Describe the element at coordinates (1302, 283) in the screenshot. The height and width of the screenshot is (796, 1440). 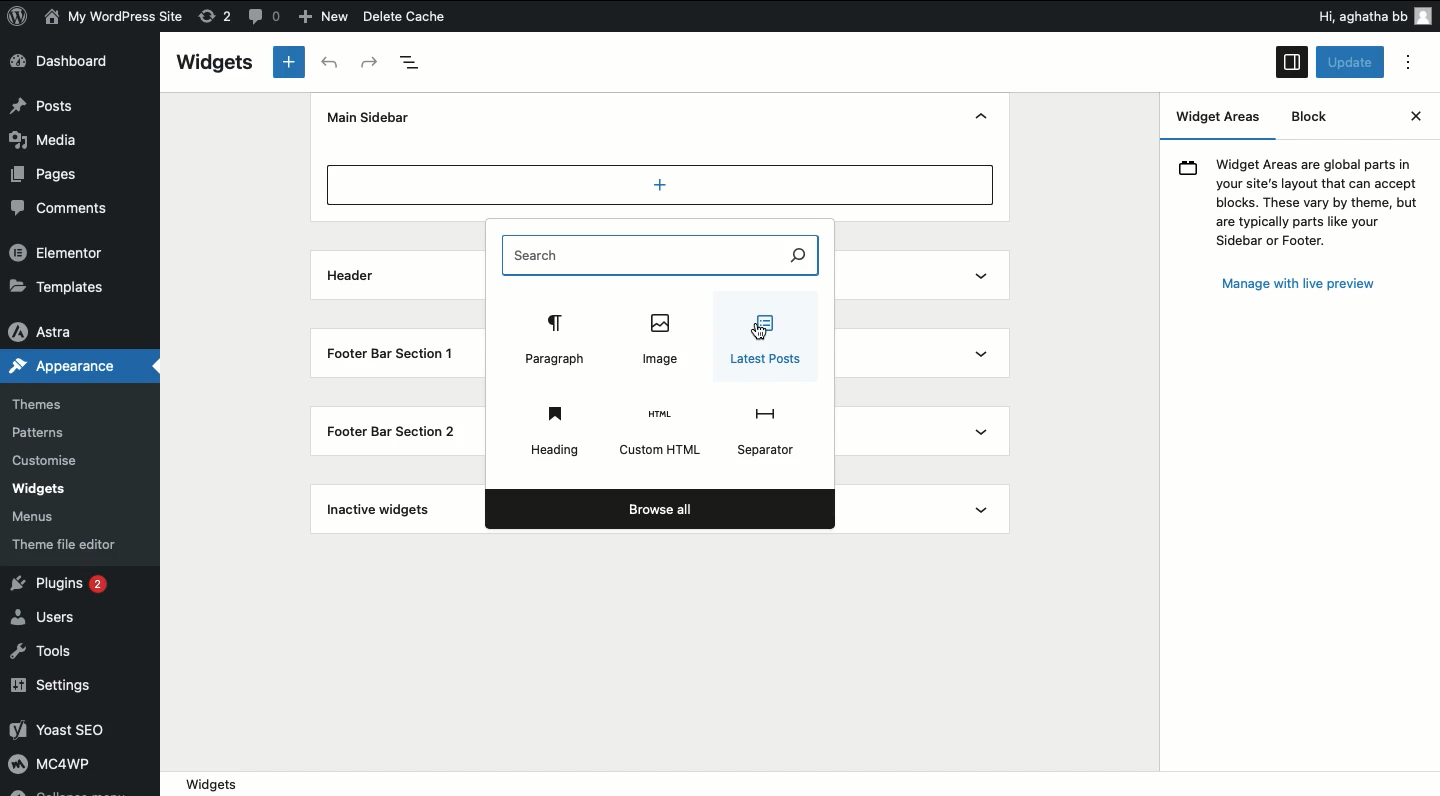
I see `Manage with live preview` at that location.